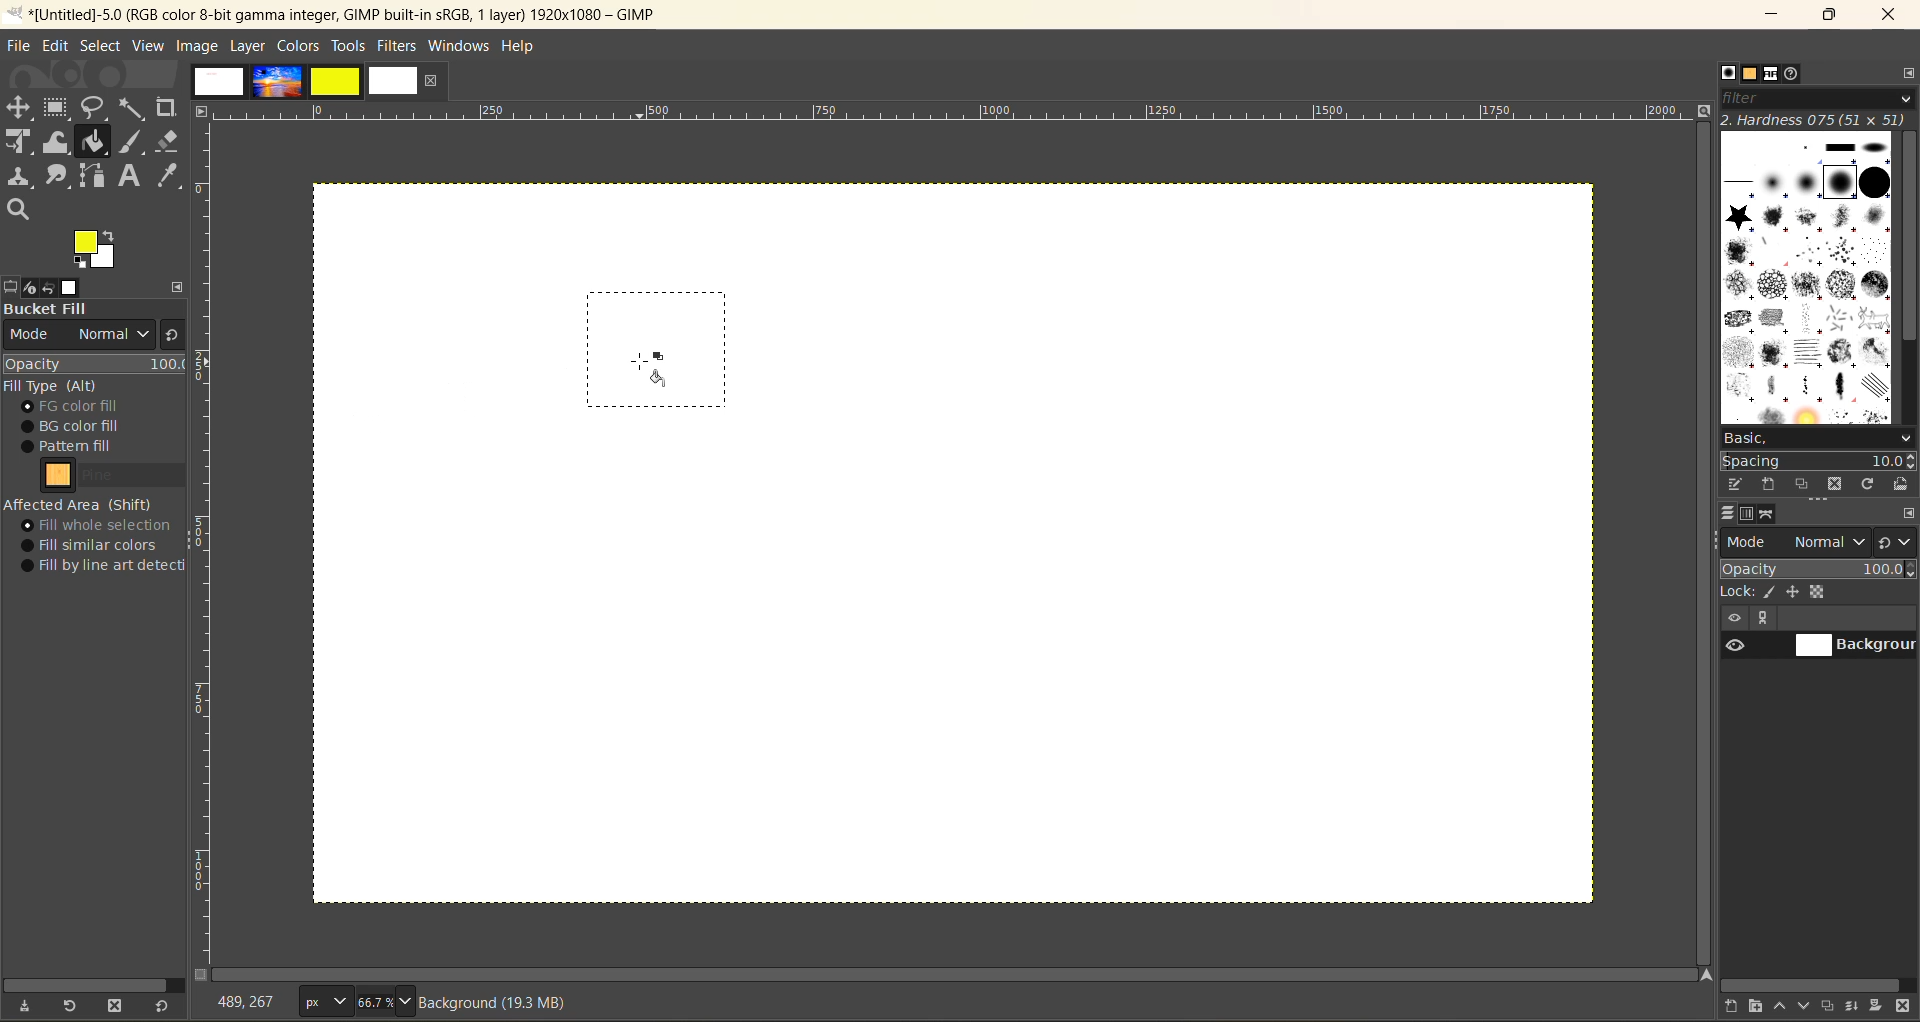 The height and width of the screenshot is (1022, 1920). Describe the element at coordinates (1904, 1008) in the screenshot. I see `delete this layer` at that location.